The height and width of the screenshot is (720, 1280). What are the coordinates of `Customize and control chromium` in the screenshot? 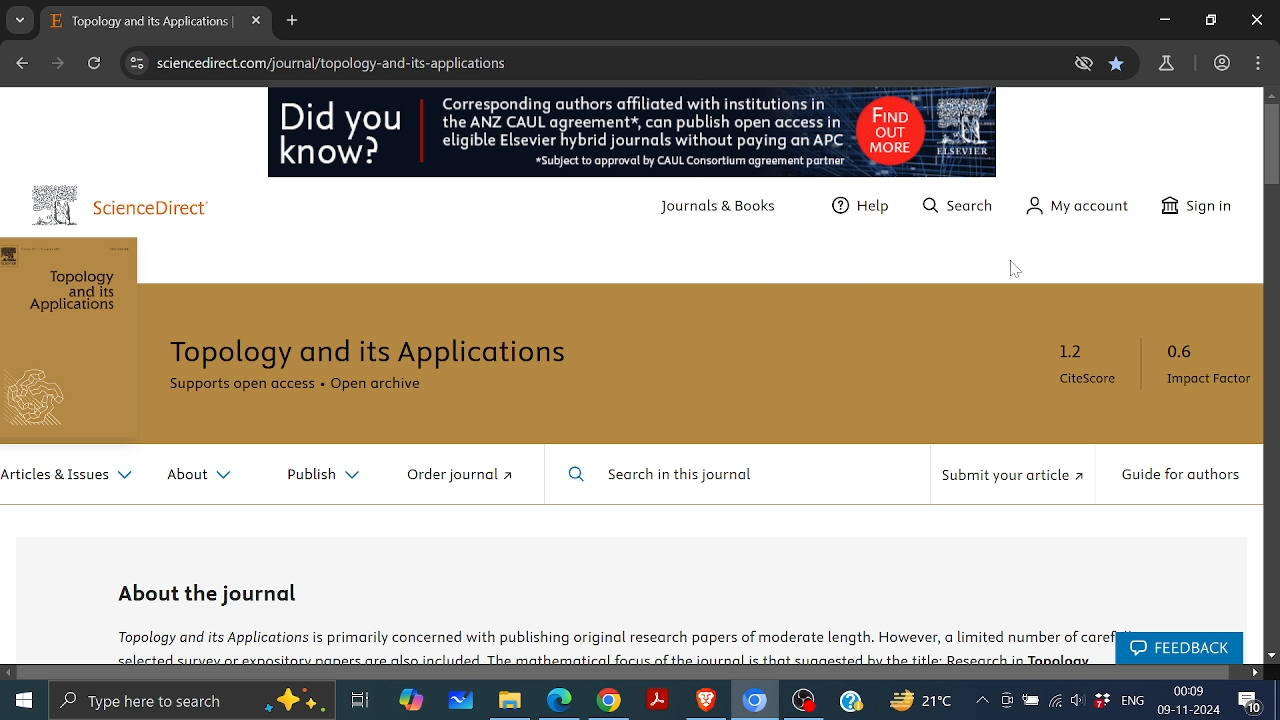 It's located at (1257, 63).